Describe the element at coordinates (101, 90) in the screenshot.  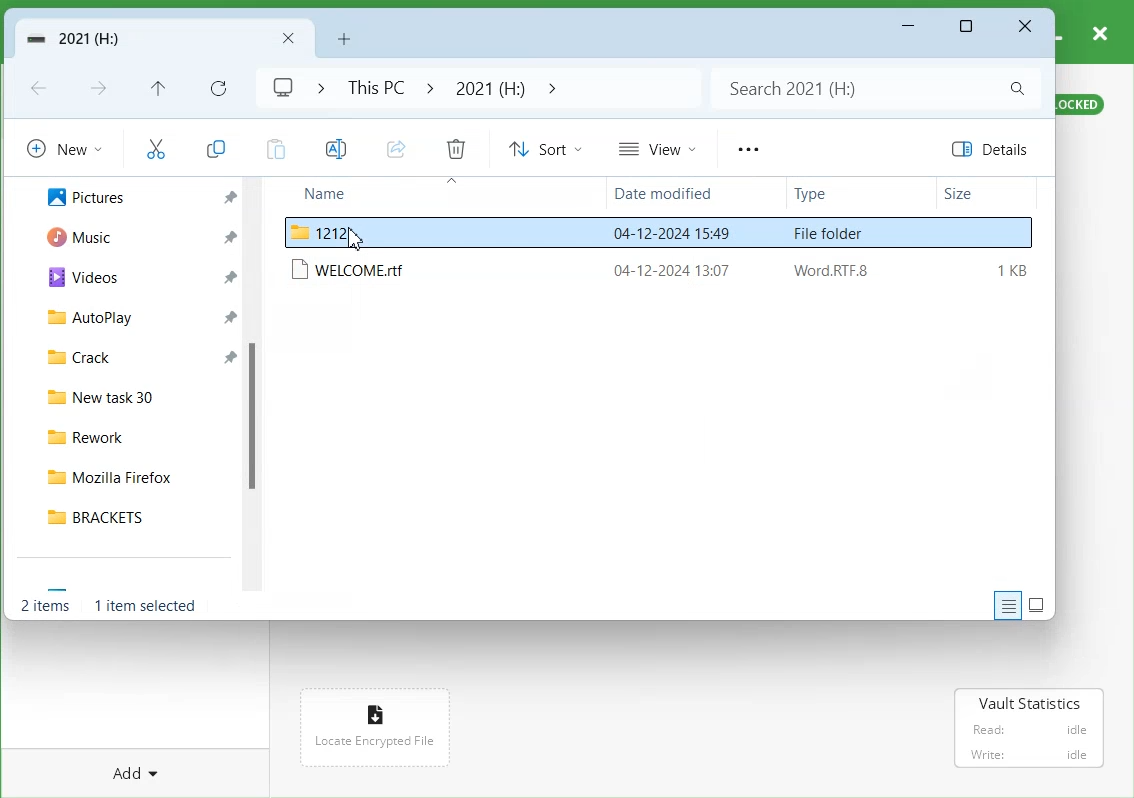
I see `Go Forward` at that location.